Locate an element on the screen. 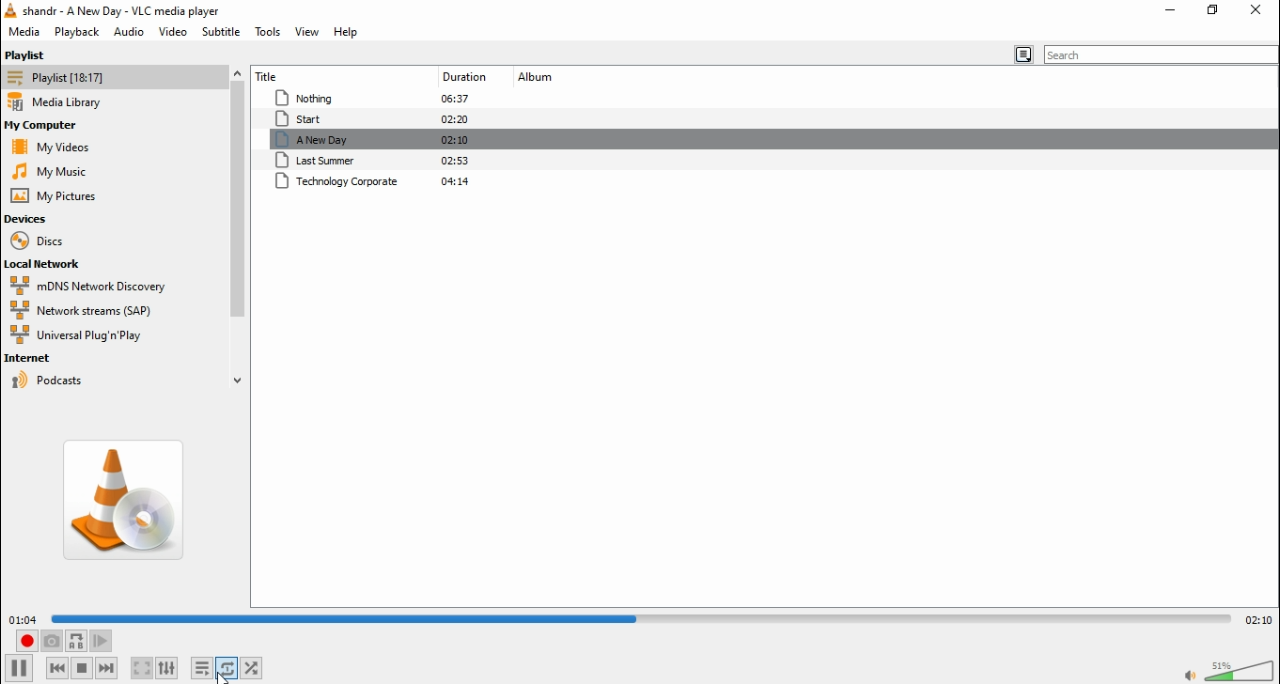 This screenshot has width=1280, height=684. album art is located at coordinates (128, 500).